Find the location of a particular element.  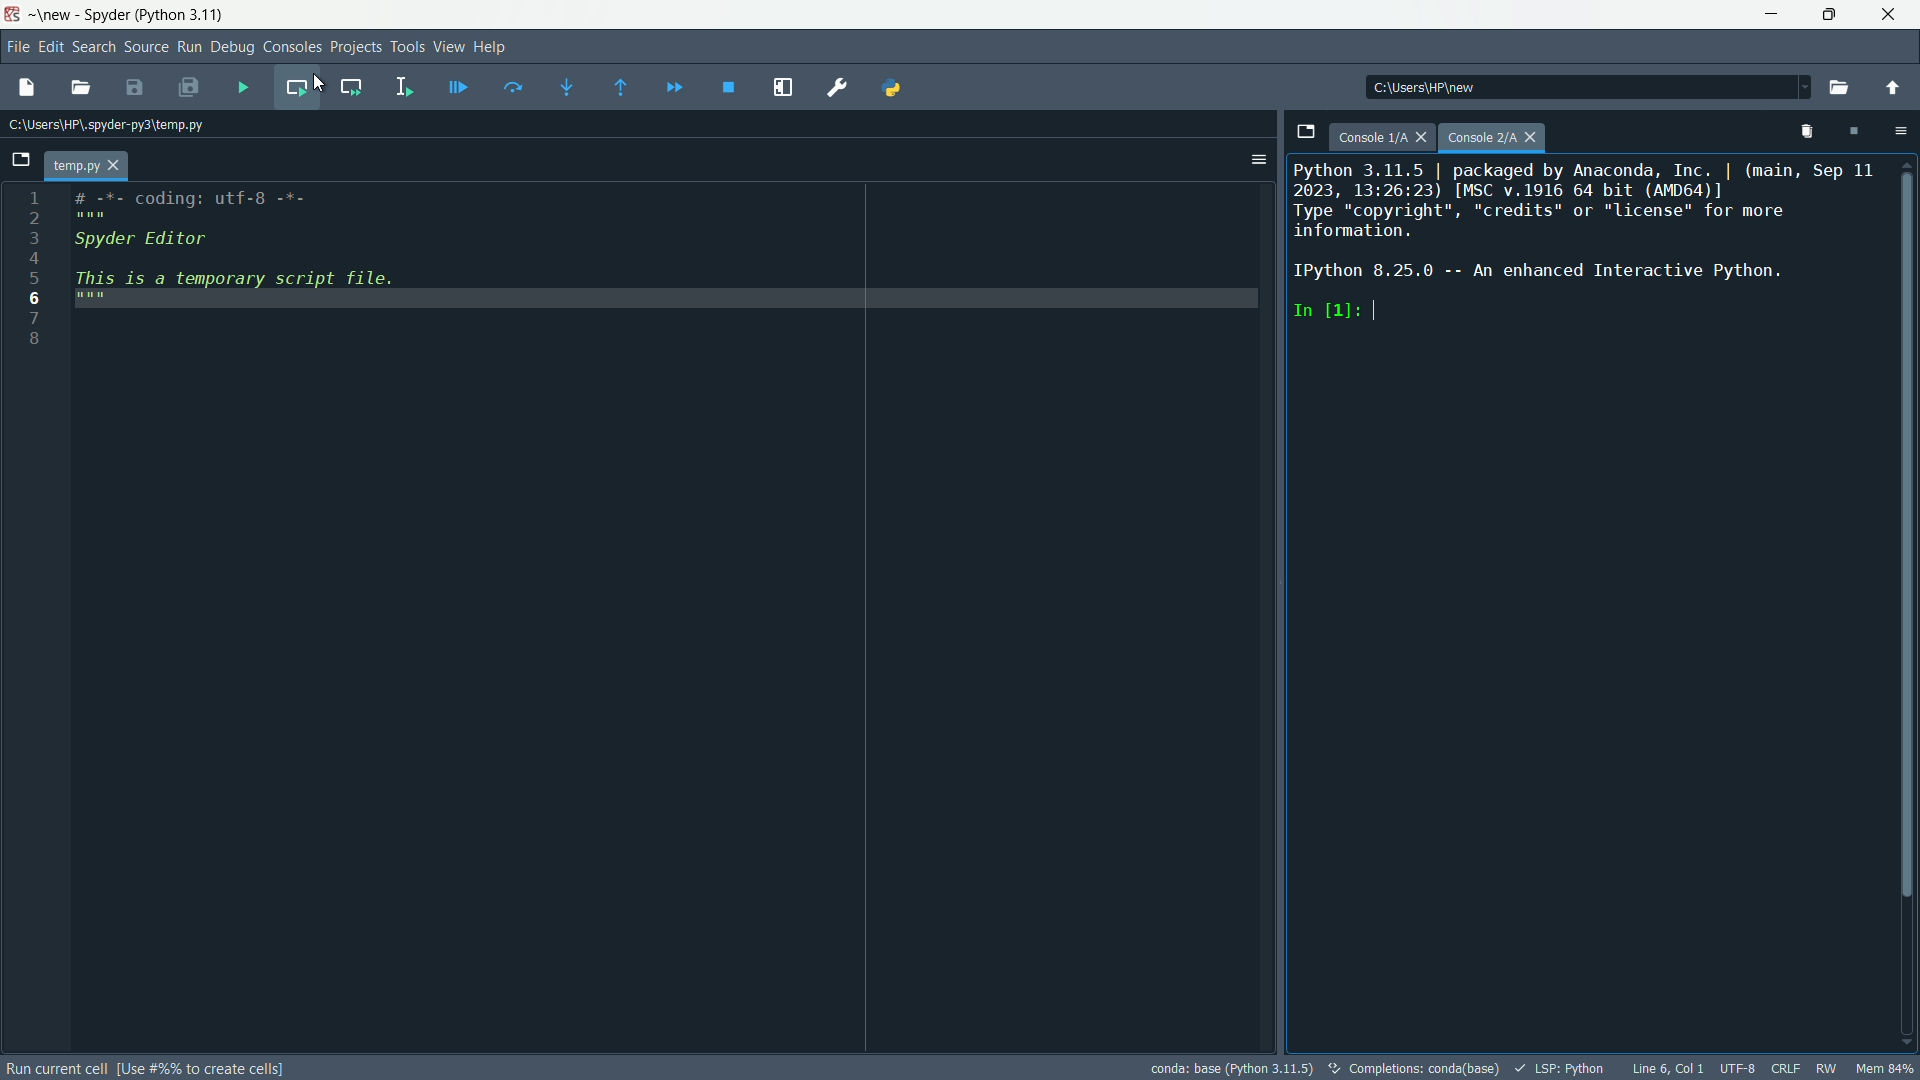

remove all variables from namespace  is located at coordinates (1806, 132).